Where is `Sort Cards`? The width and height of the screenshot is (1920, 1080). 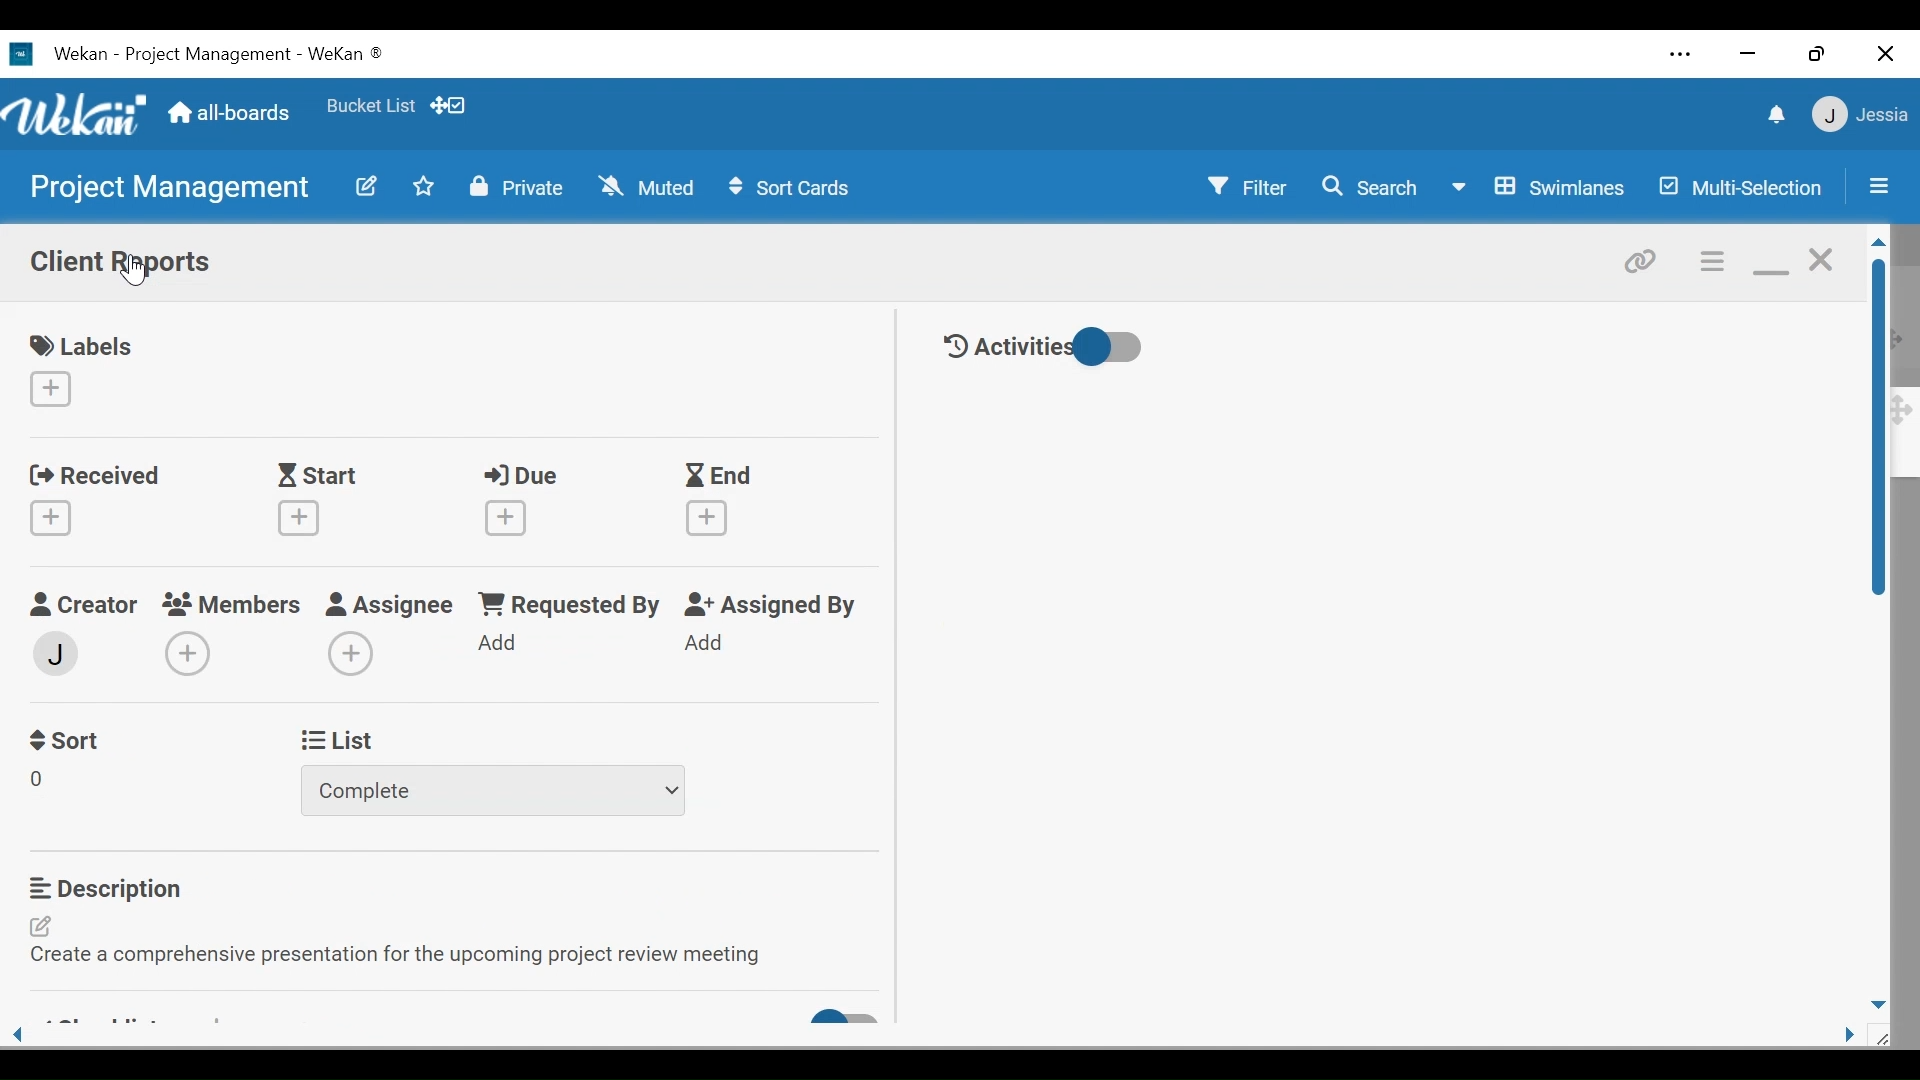 Sort Cards is located at coordinates (795, 188).